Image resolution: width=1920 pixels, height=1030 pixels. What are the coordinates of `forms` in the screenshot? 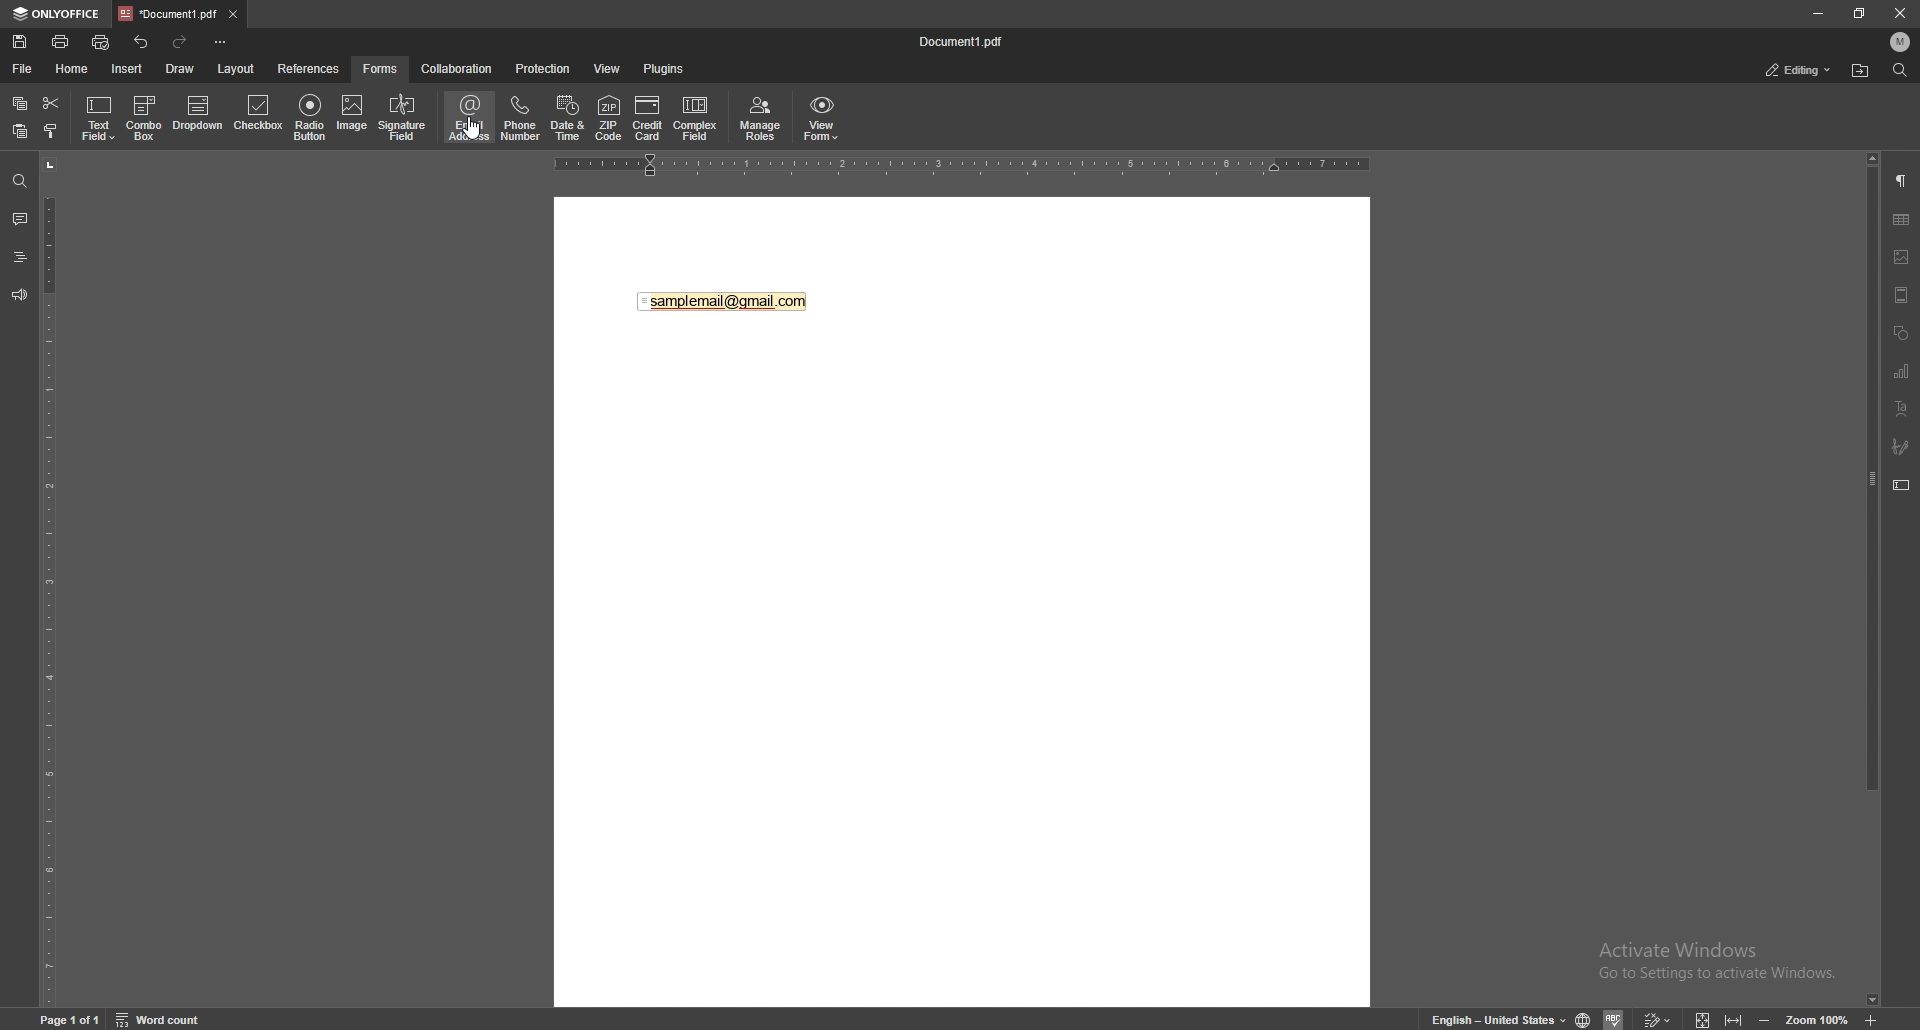 It's located at (383, 68).